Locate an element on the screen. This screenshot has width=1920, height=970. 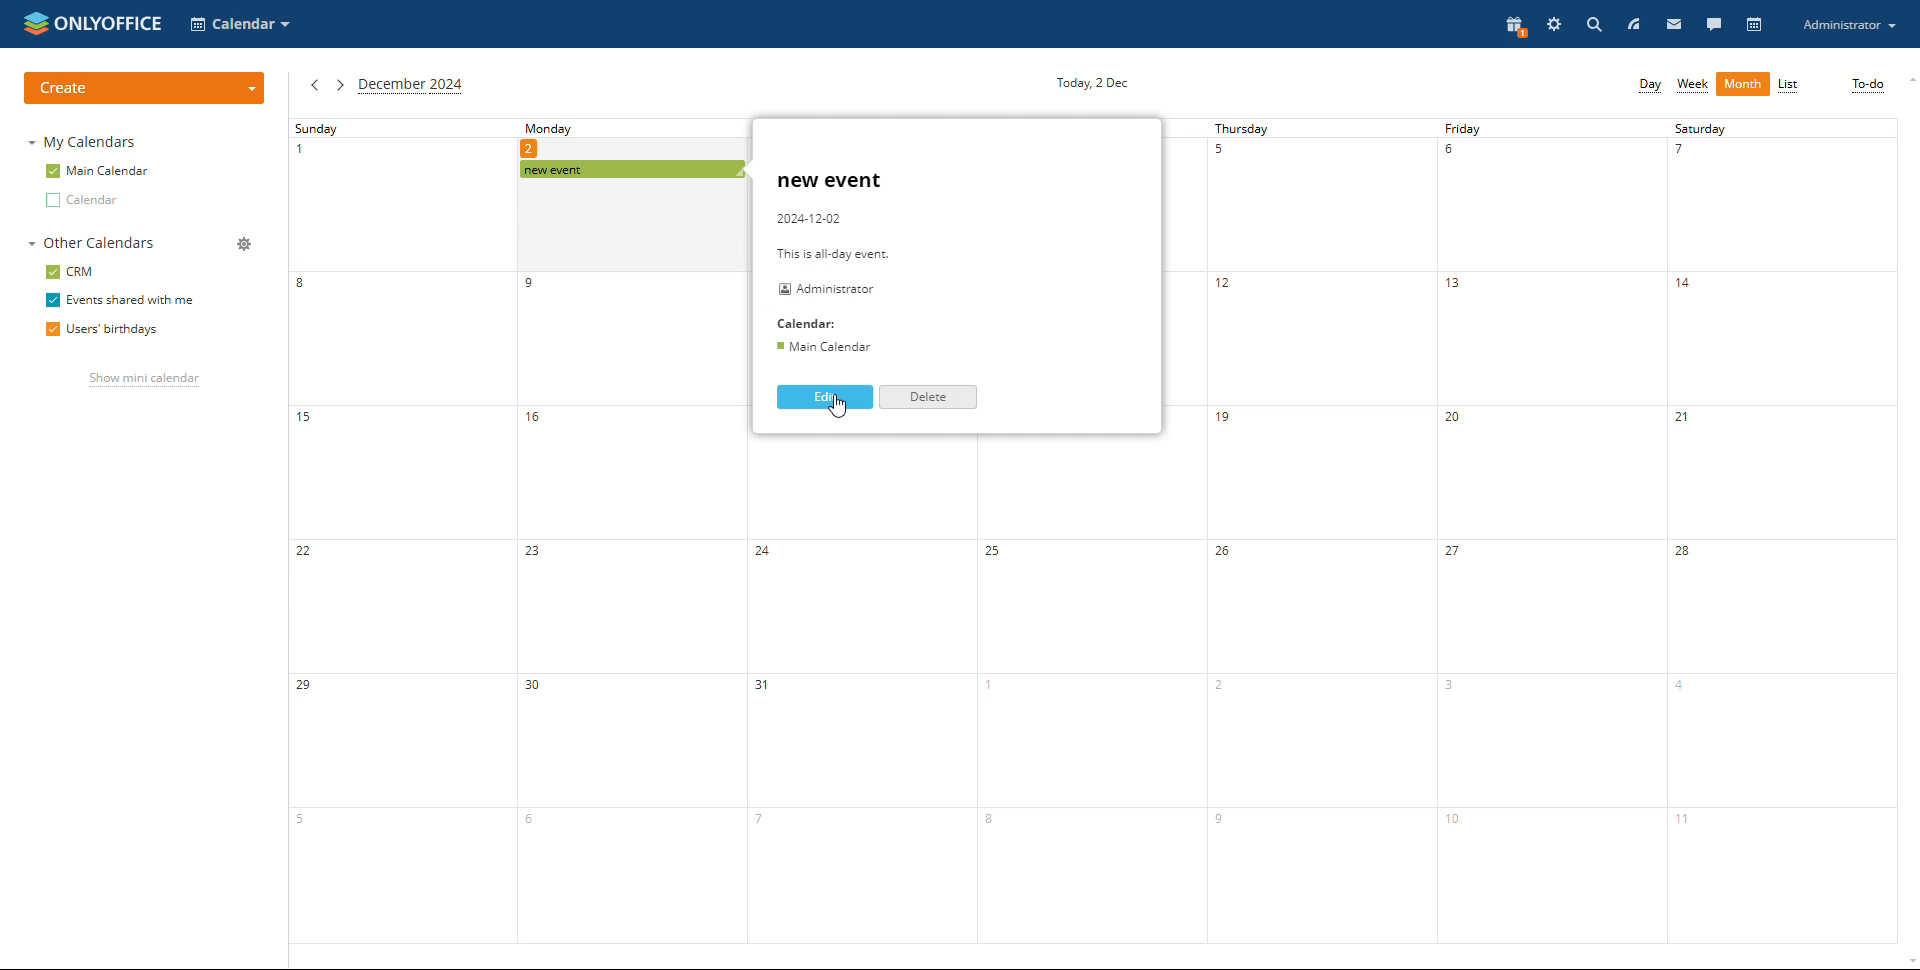
week view is located at coordinates (1693, 85).